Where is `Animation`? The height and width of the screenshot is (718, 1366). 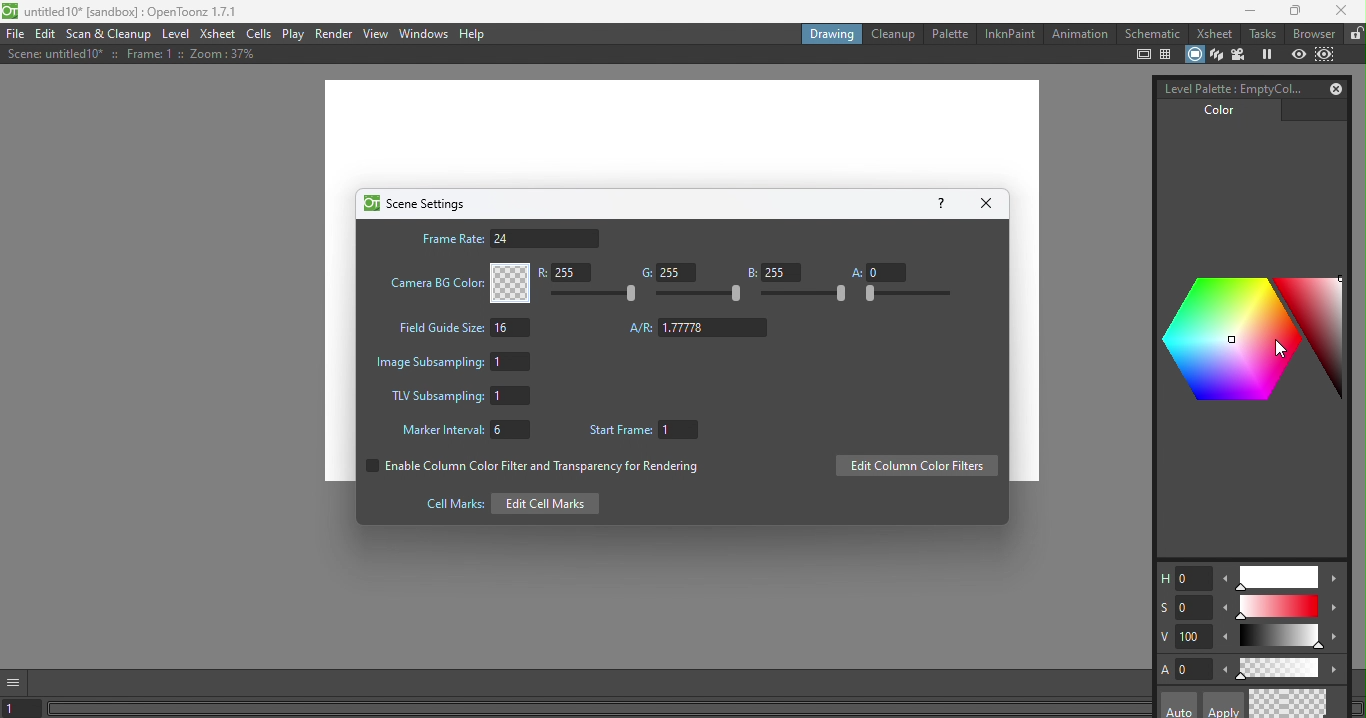 Animation is located at coordinates (1079, 34).